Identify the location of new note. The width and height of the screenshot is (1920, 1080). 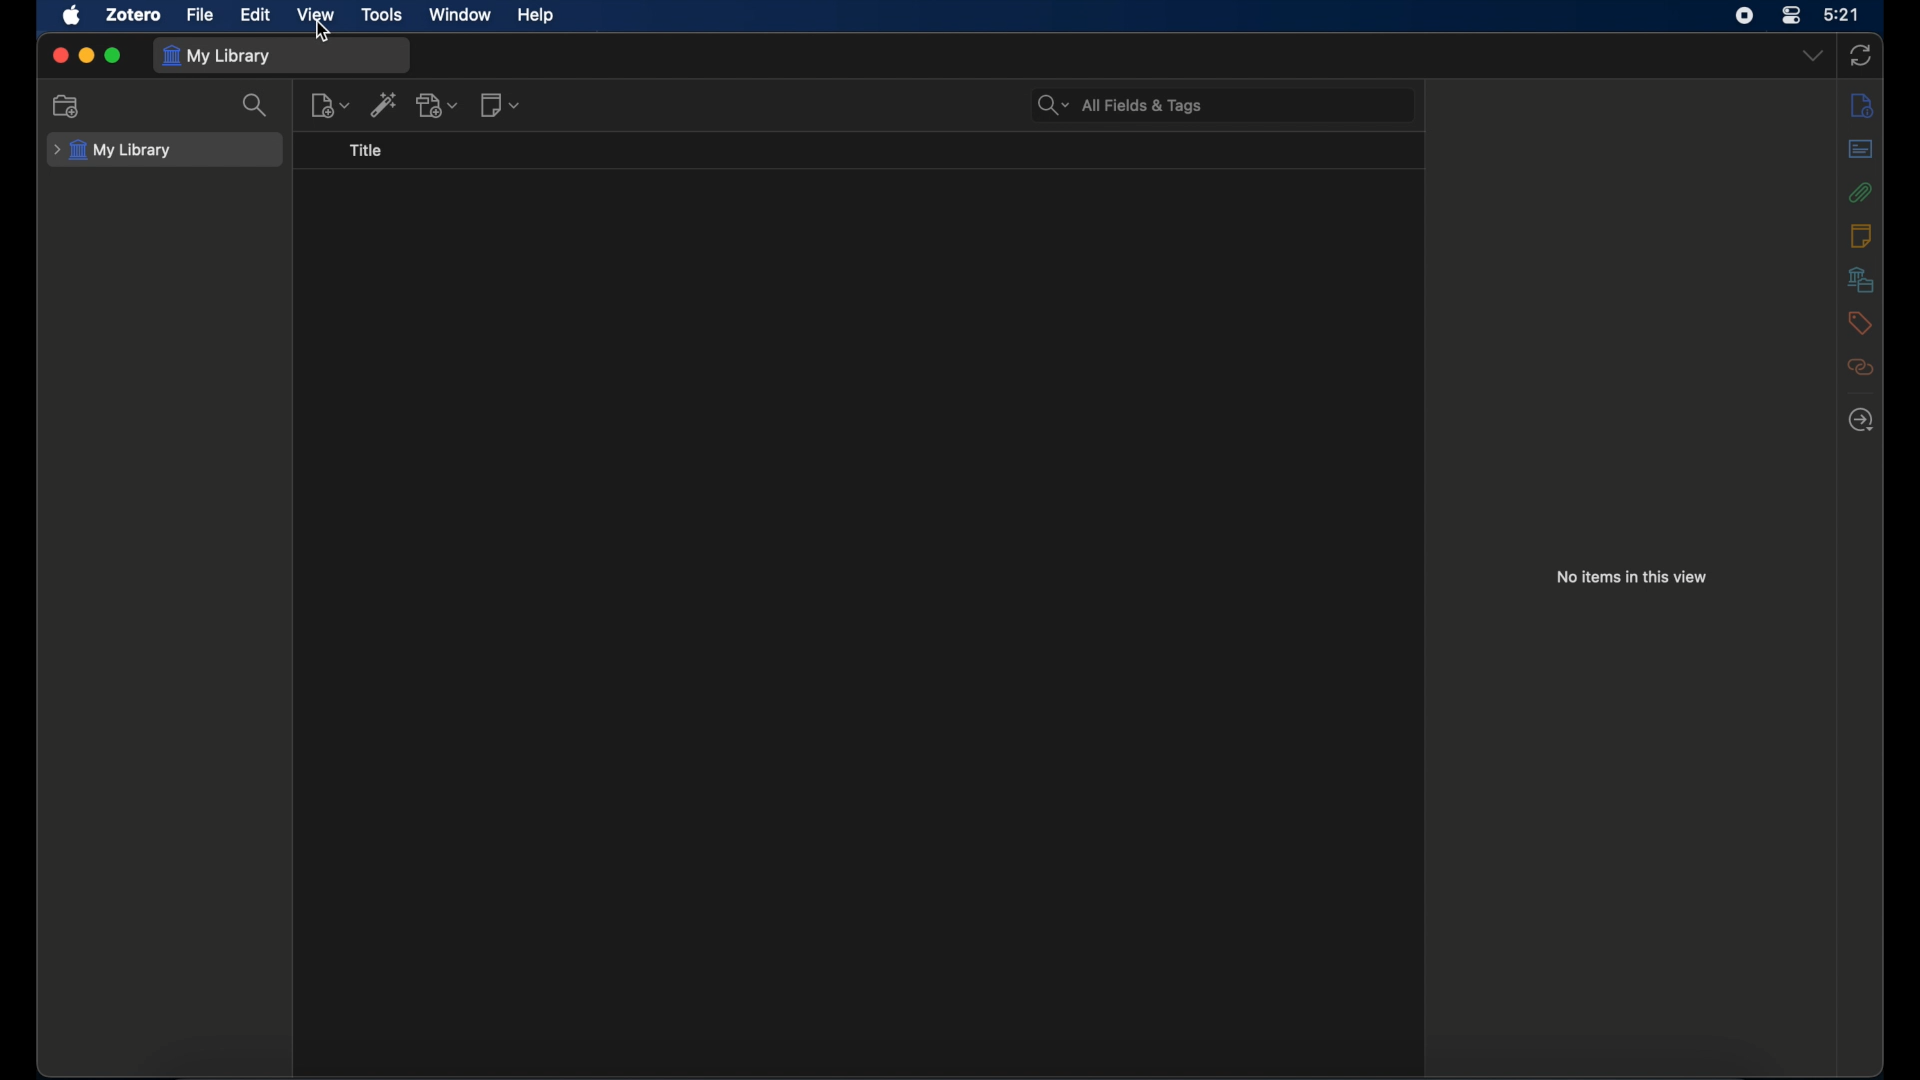
(500, 104).